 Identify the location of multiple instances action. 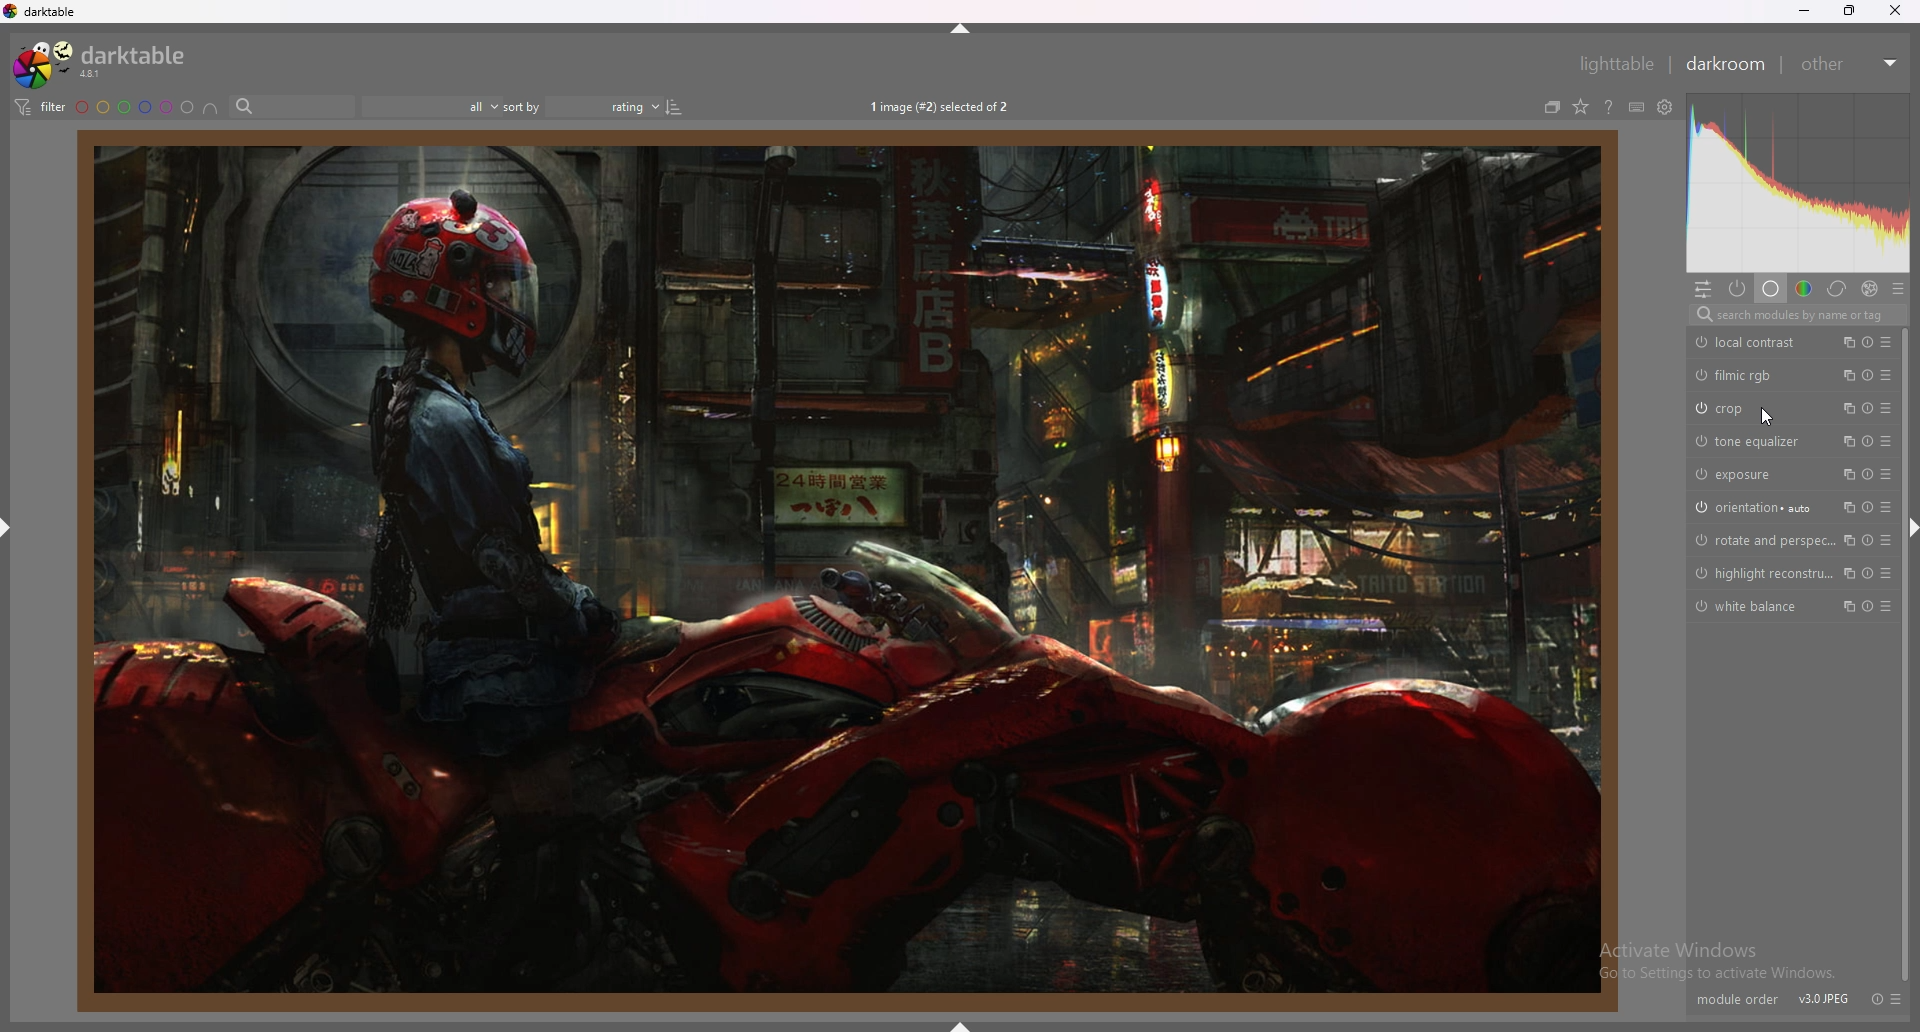
(1846, 573).